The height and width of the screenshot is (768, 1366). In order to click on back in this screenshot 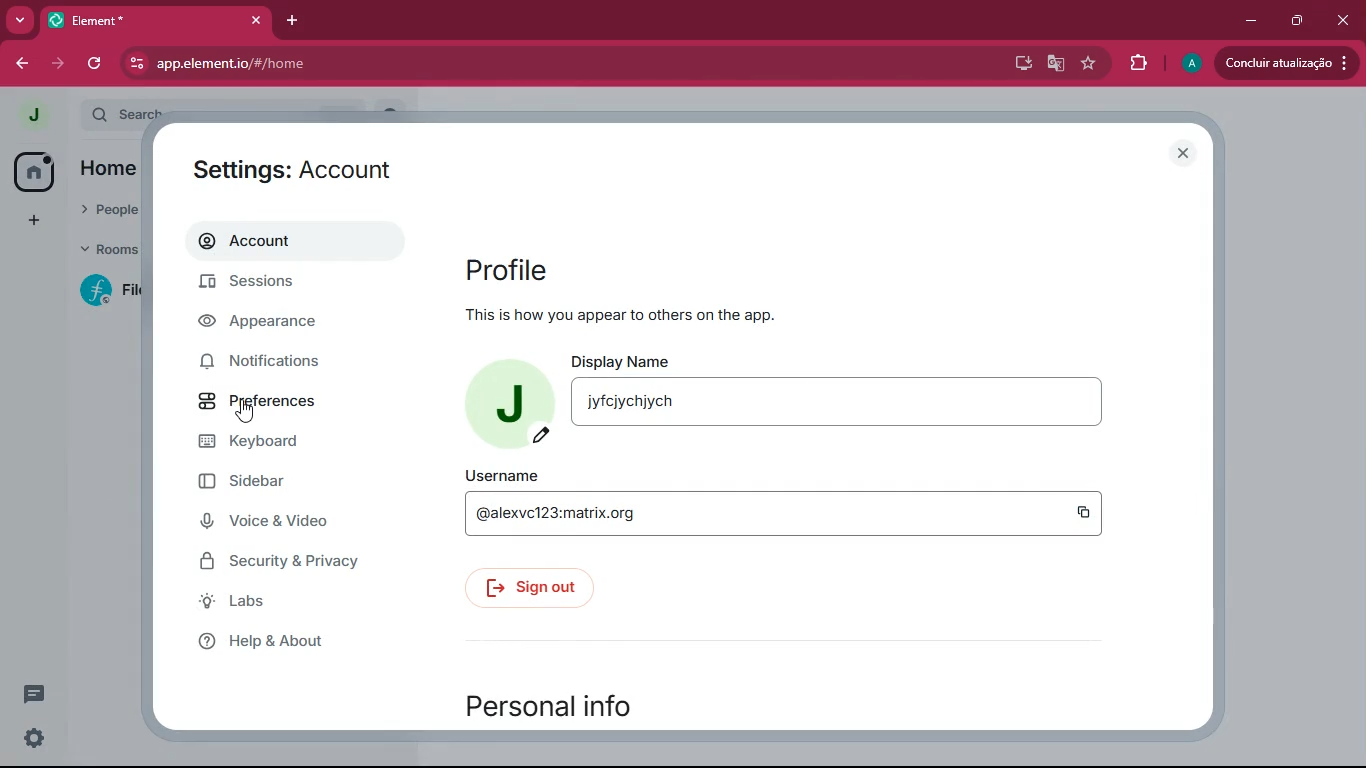, I will do `click(19, 63)`.